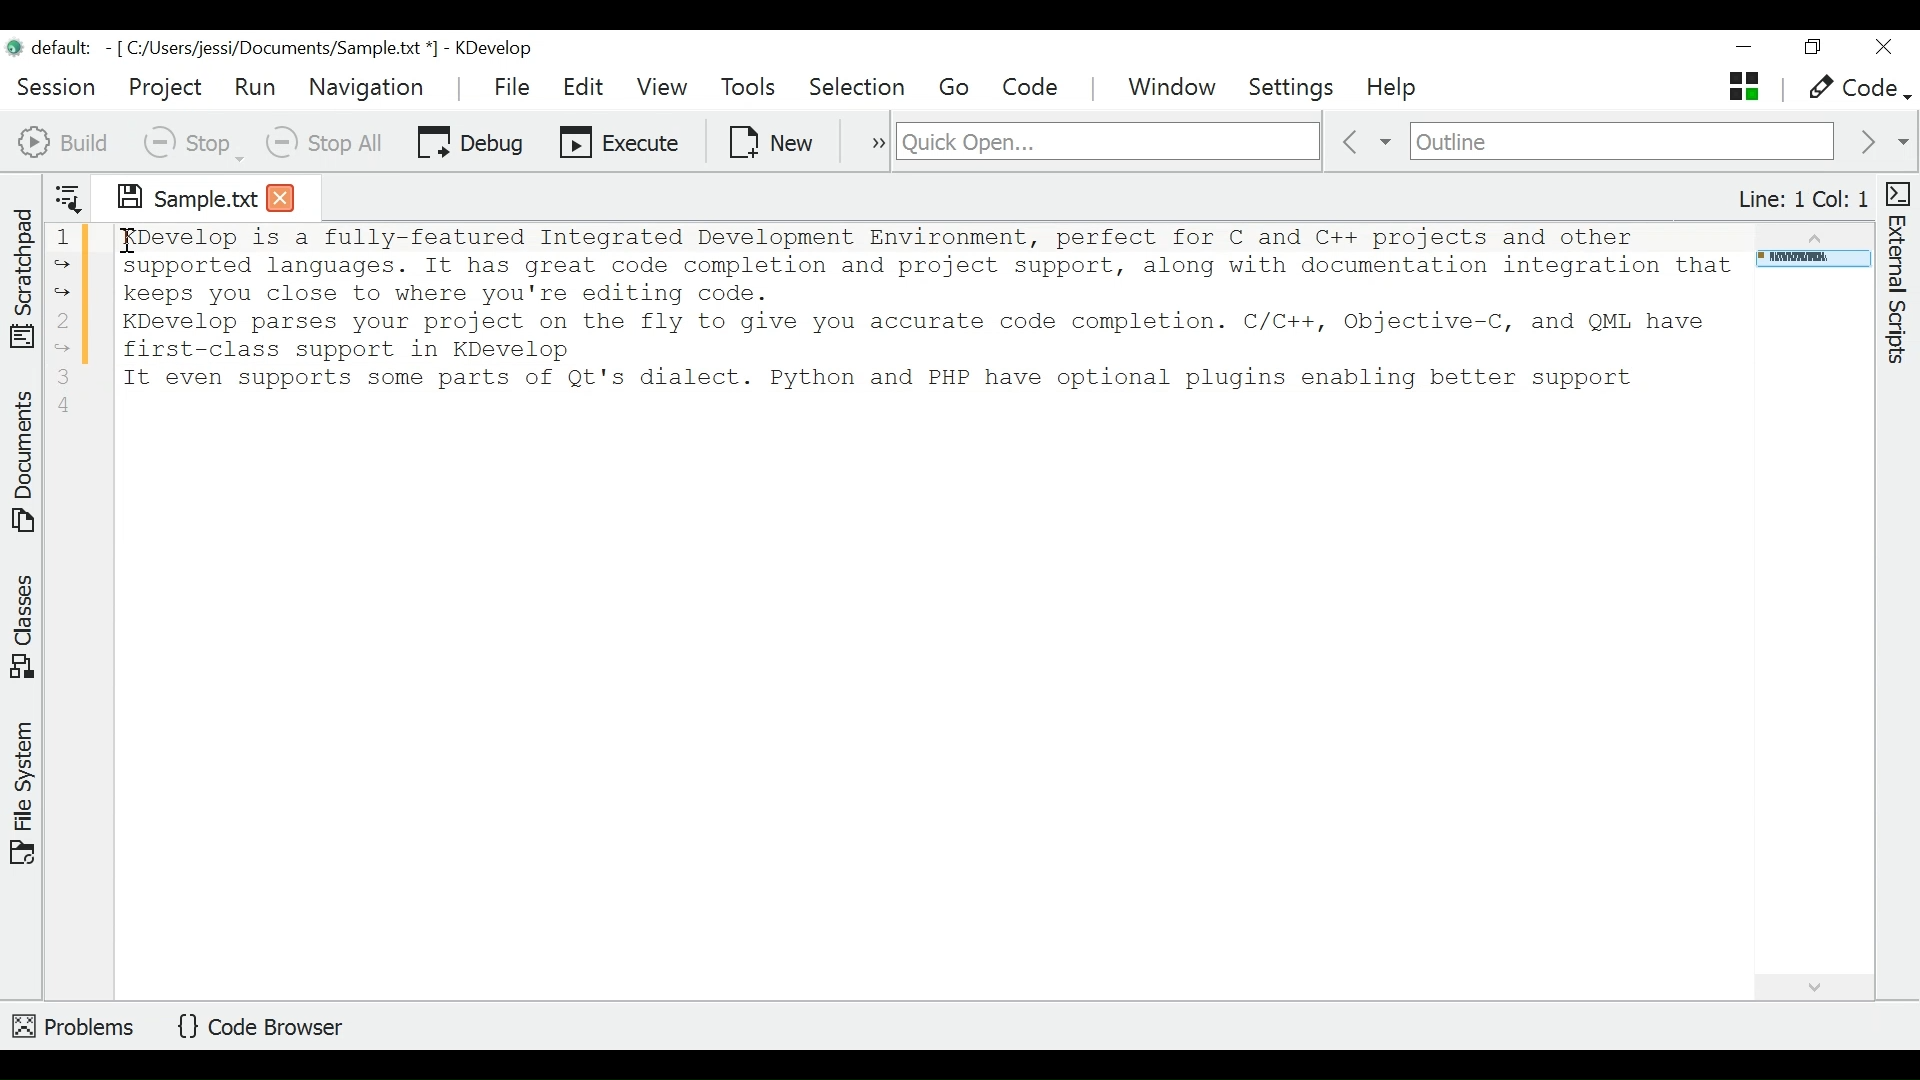 The image size is (1920, 1080). Describe the element at coordinates (662, 87) in the screenshot. I see `View` at that location.